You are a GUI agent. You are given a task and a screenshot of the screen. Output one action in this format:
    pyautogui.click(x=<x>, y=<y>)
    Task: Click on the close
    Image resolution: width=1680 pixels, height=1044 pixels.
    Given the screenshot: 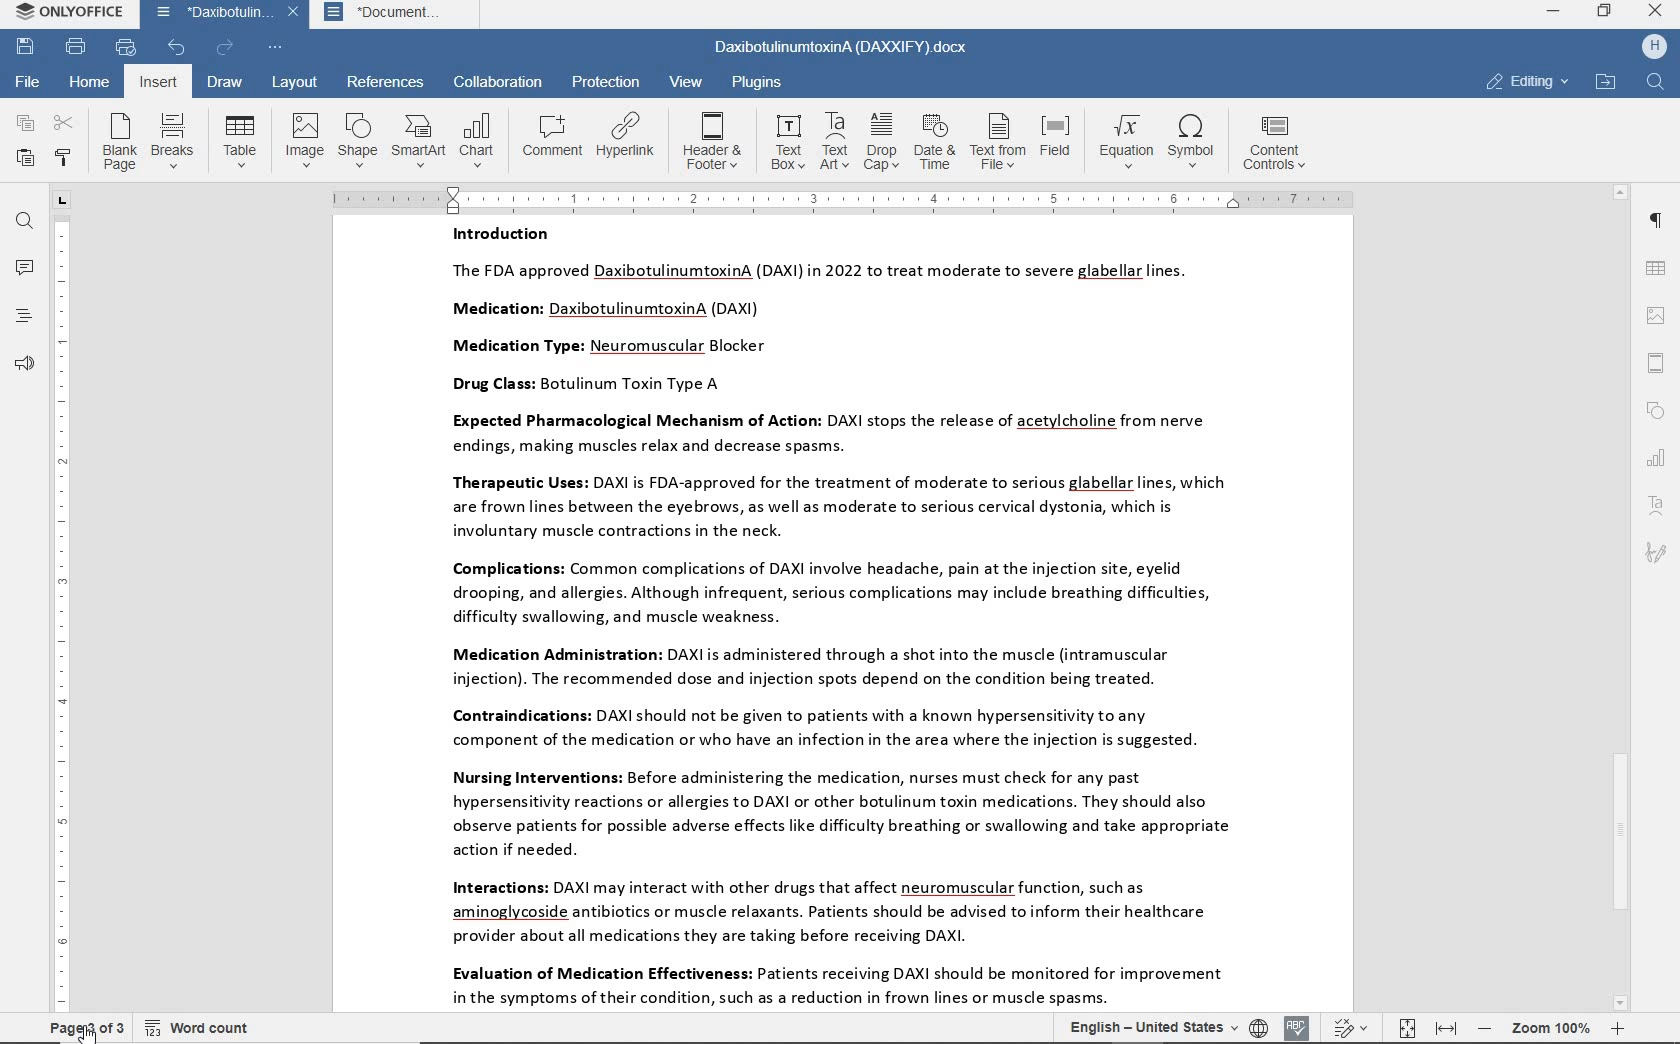 What is the action you would take?
    pyautogui.click(x=293, y=13)
    